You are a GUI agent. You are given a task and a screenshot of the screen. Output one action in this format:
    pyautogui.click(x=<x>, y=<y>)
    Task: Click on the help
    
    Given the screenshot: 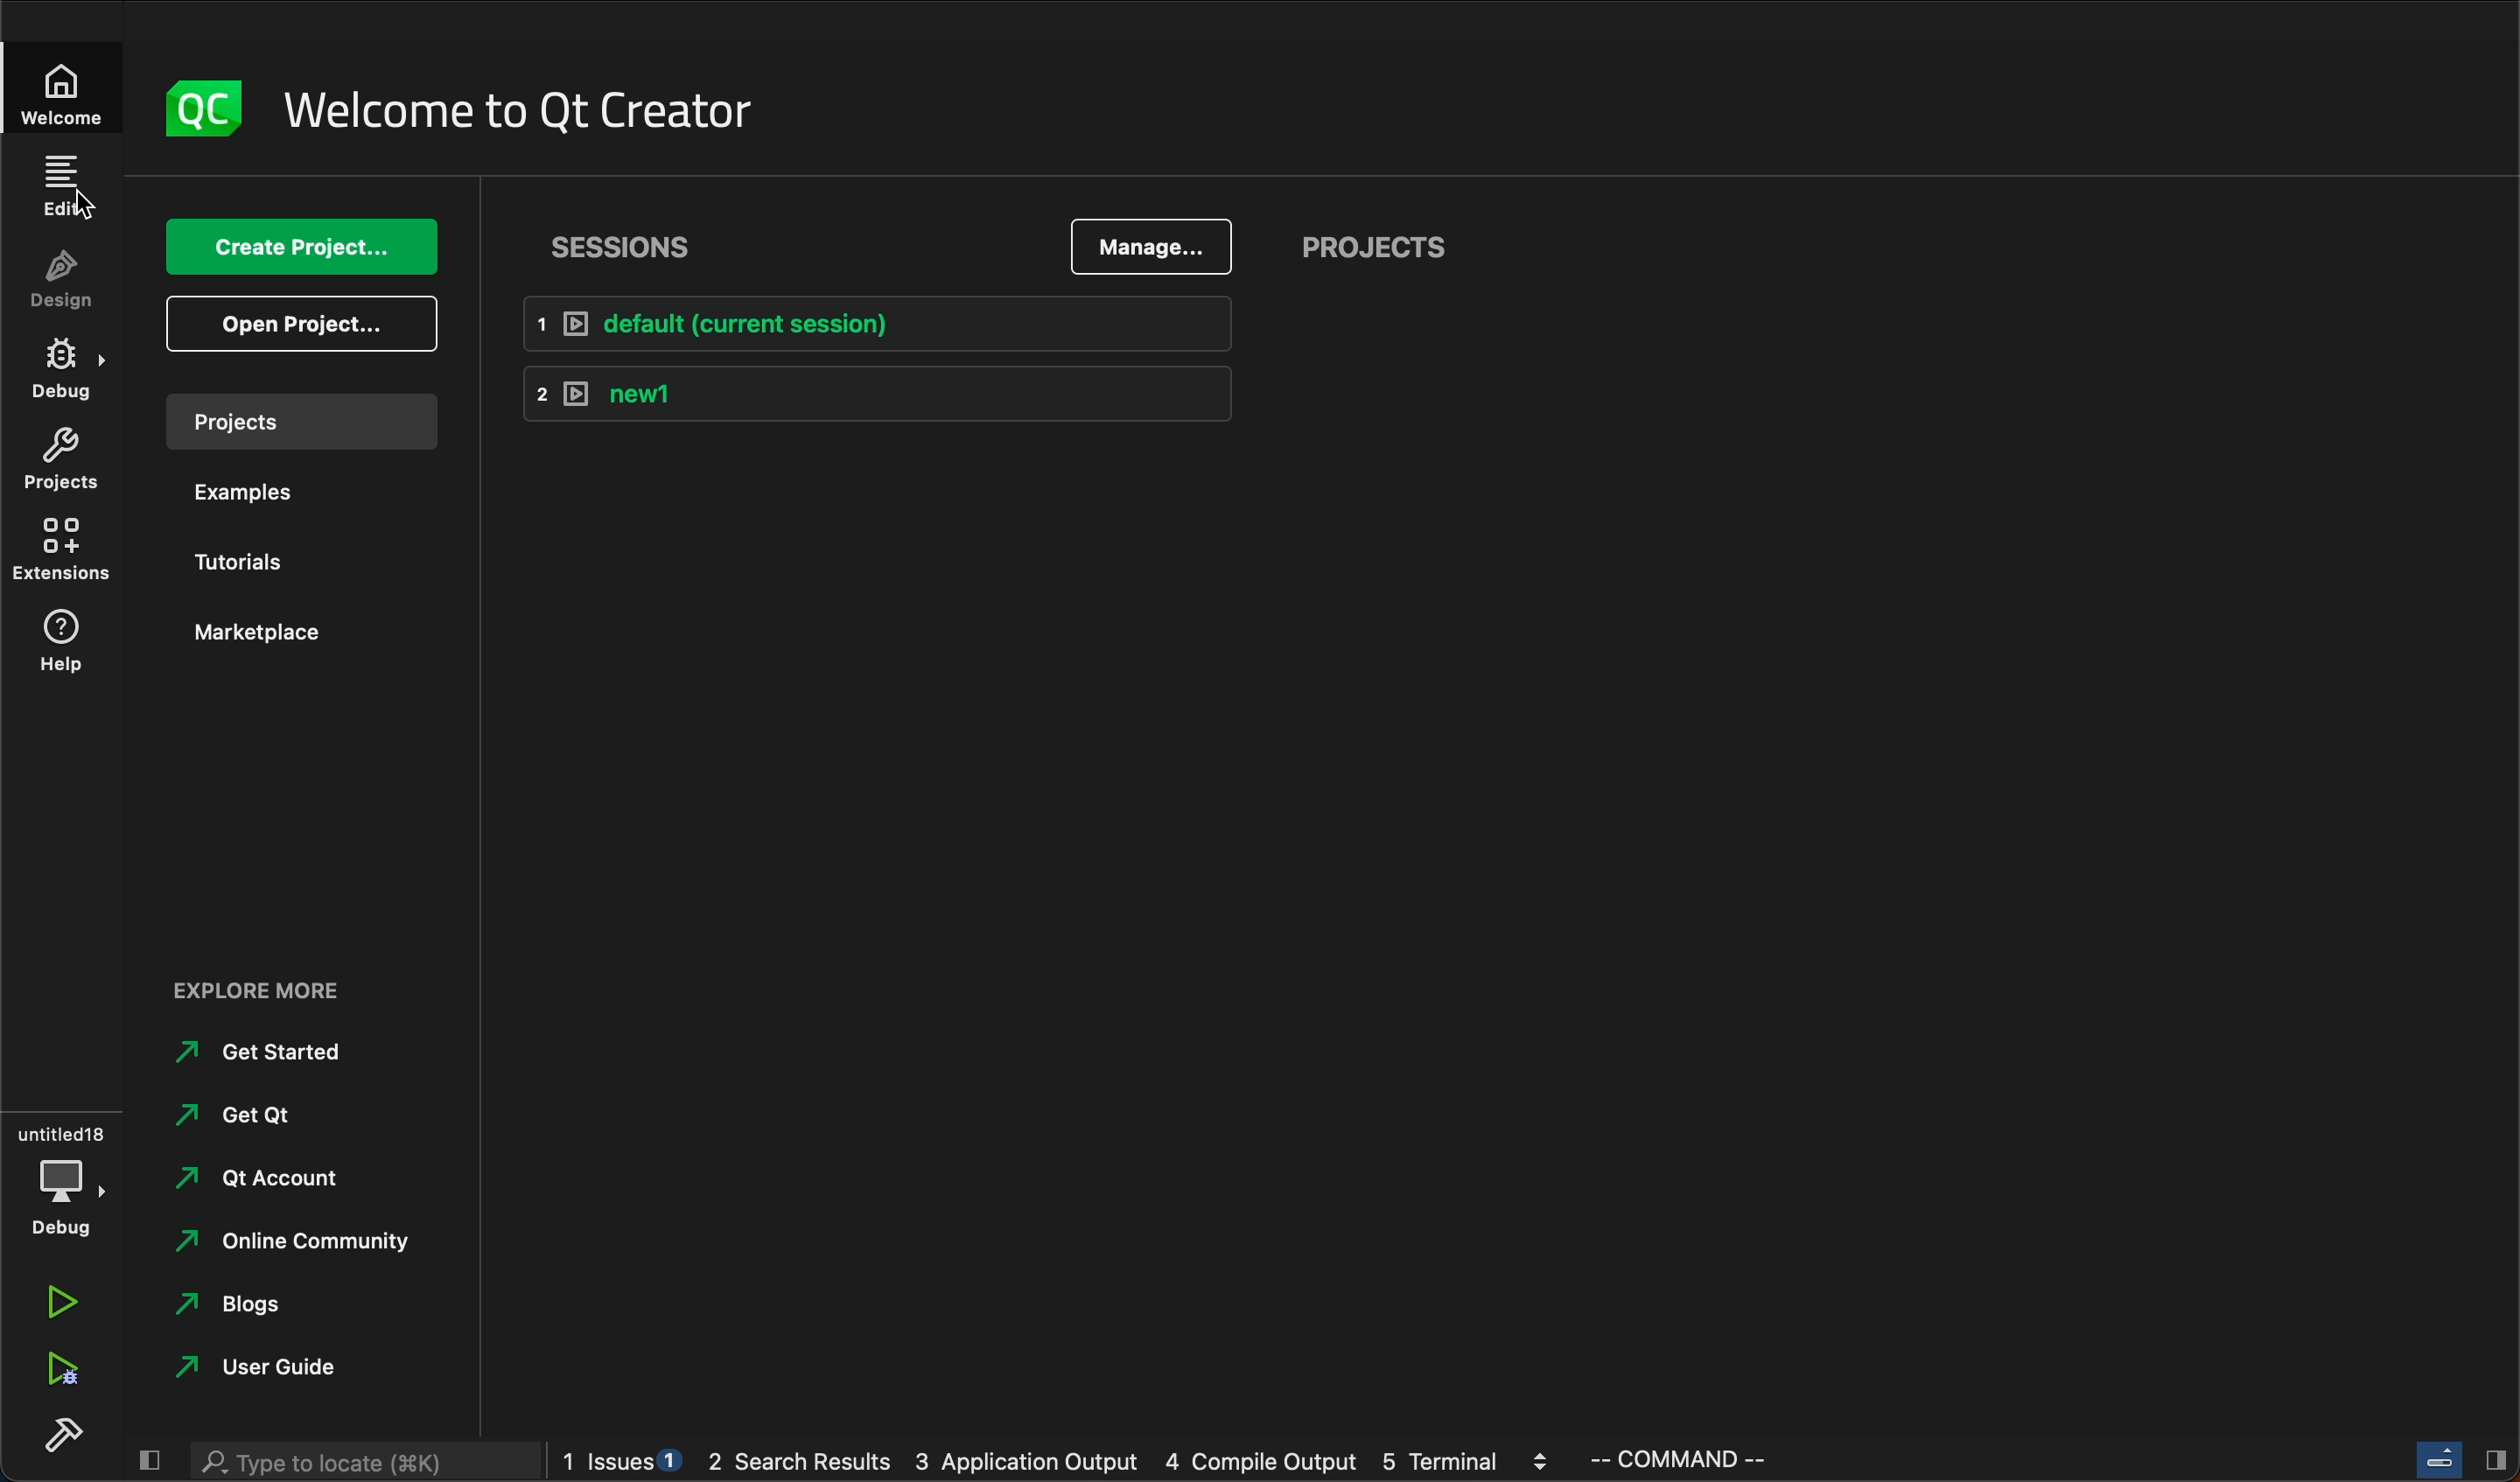 What is the action you would take?
    pyautogui.click(x=73, y=640)
    